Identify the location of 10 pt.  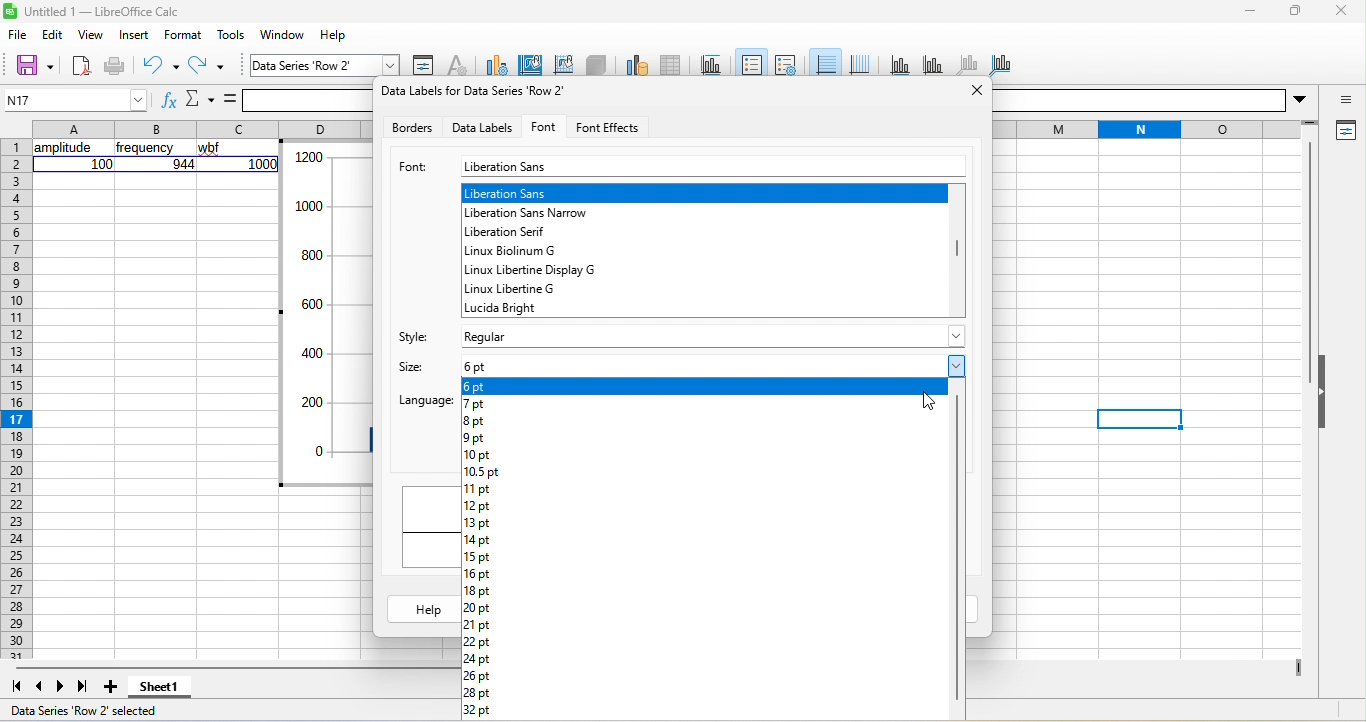
(480, 456).